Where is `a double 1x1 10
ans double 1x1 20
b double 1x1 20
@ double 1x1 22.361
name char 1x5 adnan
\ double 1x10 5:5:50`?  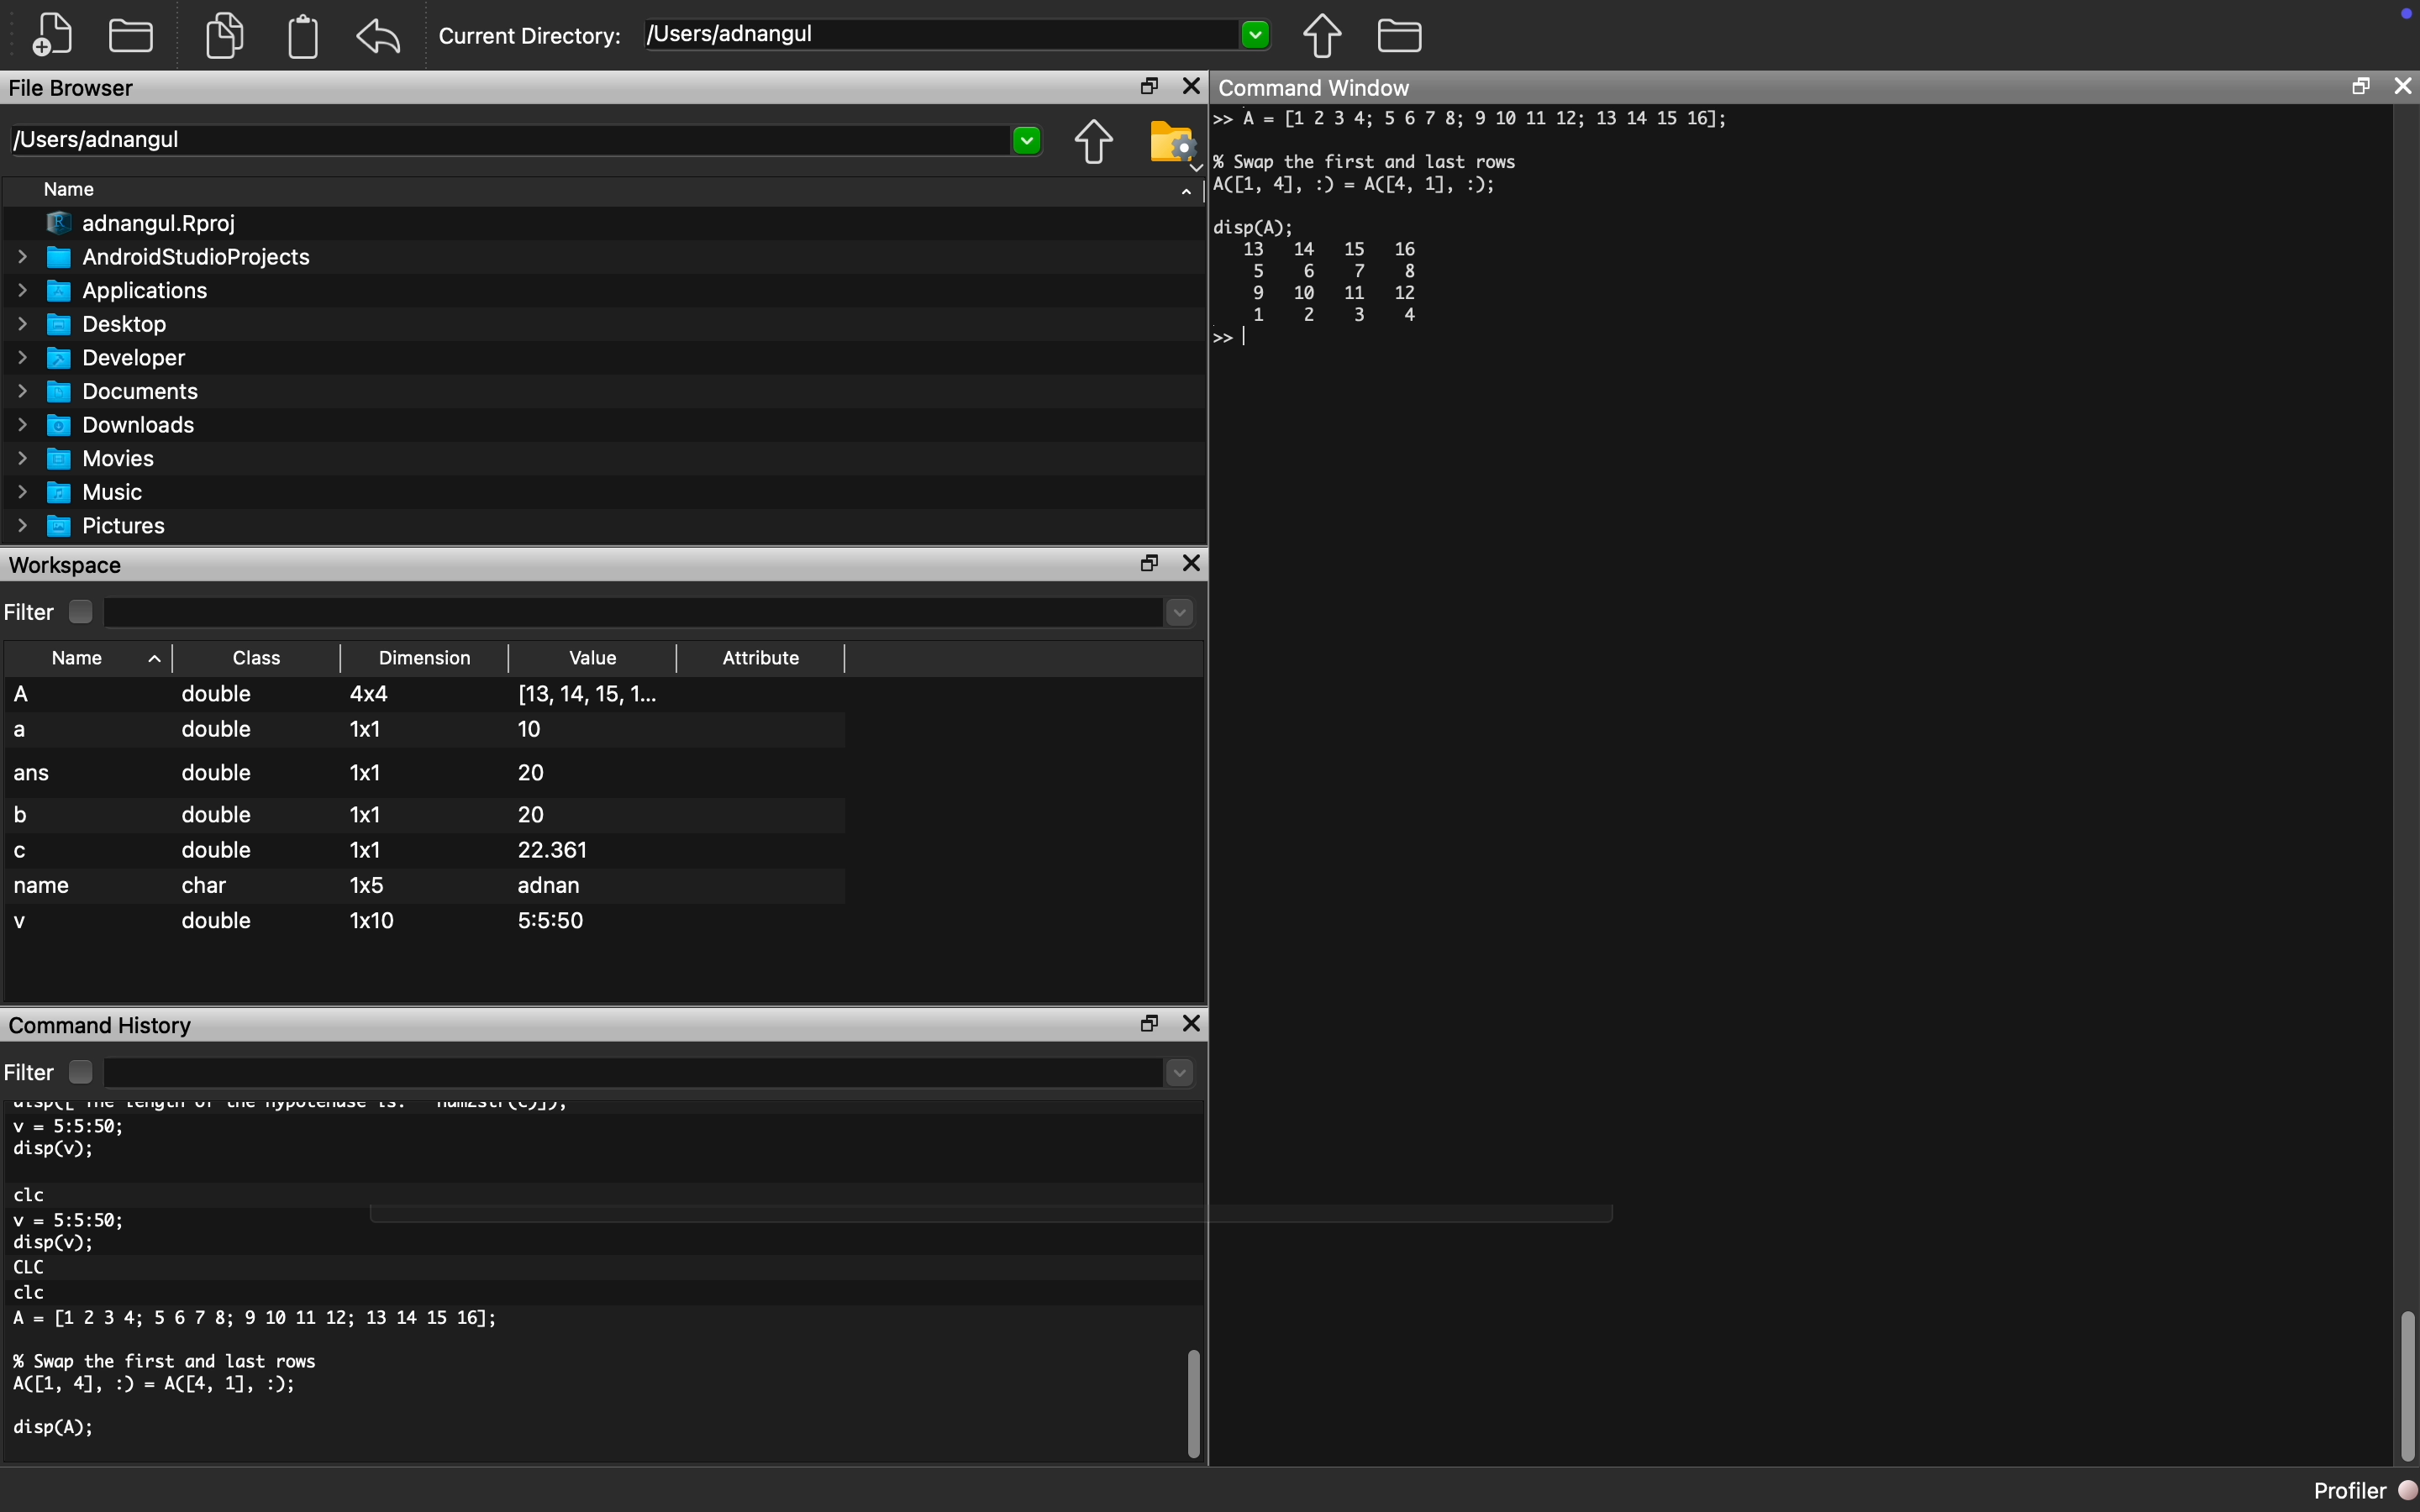
a double 1x1 10
ans double 1x1 20
b double 1x1 20
@ double 1x1 22.361
name char 1x5 adnan
\ double 1x10 5:5:50 is located at coordinates (434, 809).